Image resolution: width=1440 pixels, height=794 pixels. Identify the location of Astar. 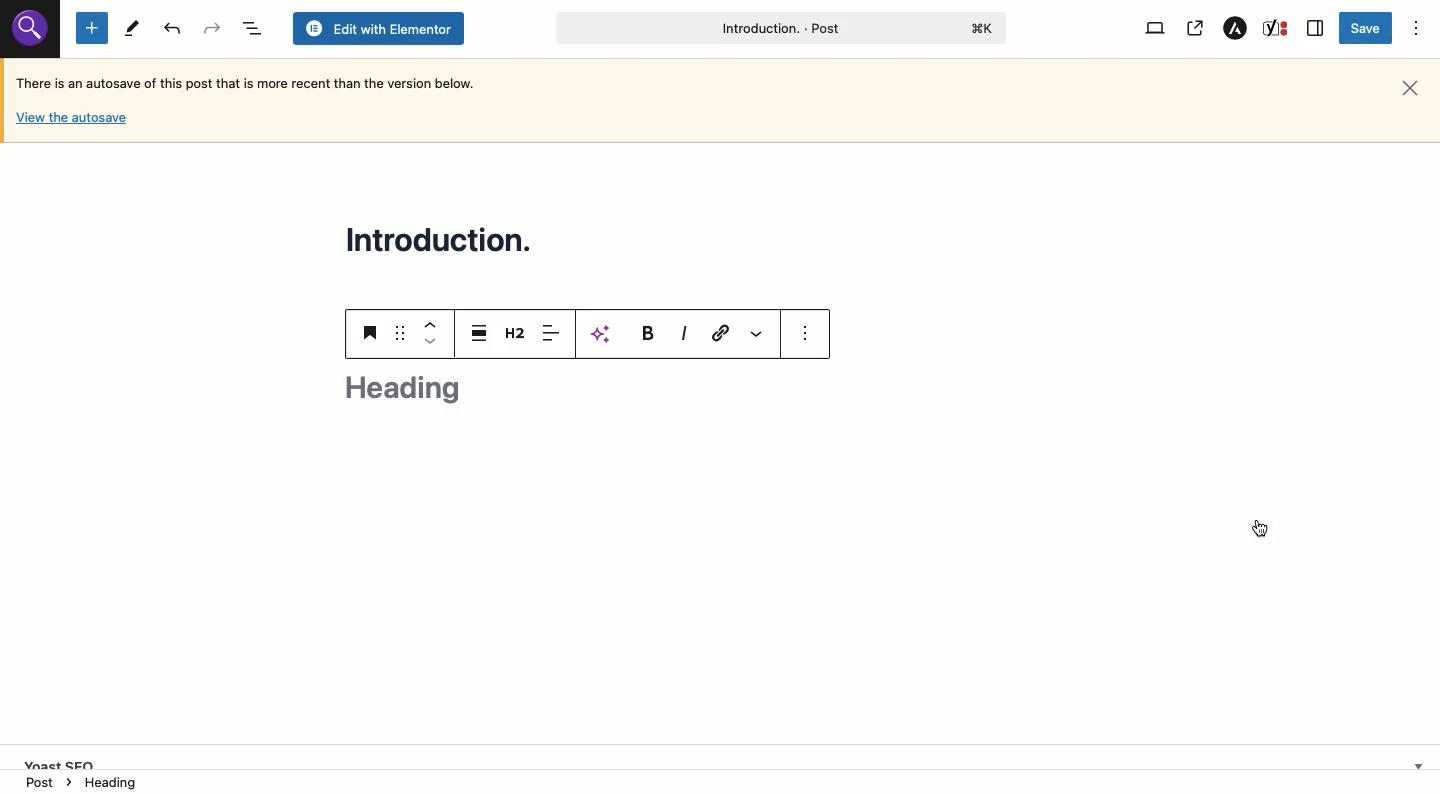
(1236, 29).